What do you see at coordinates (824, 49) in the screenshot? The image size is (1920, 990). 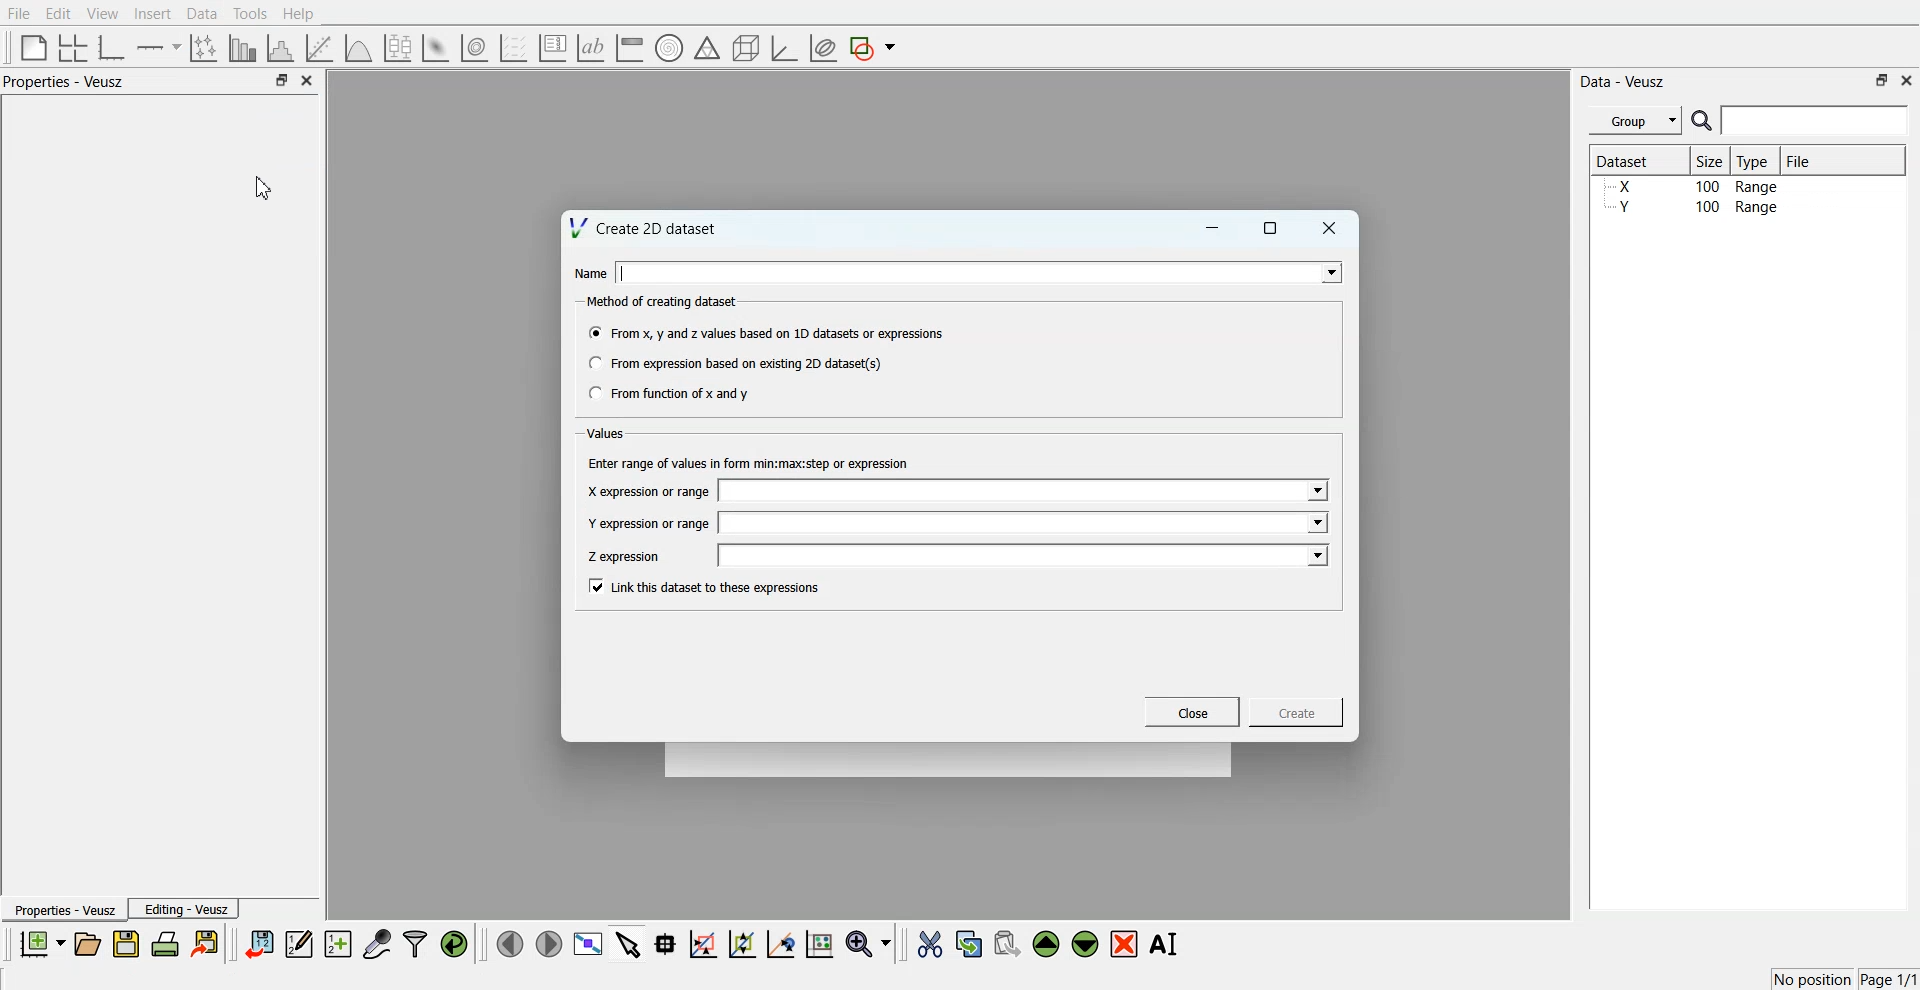 I see `Plot covariance ellipsis` at bounding box center [824, 49].